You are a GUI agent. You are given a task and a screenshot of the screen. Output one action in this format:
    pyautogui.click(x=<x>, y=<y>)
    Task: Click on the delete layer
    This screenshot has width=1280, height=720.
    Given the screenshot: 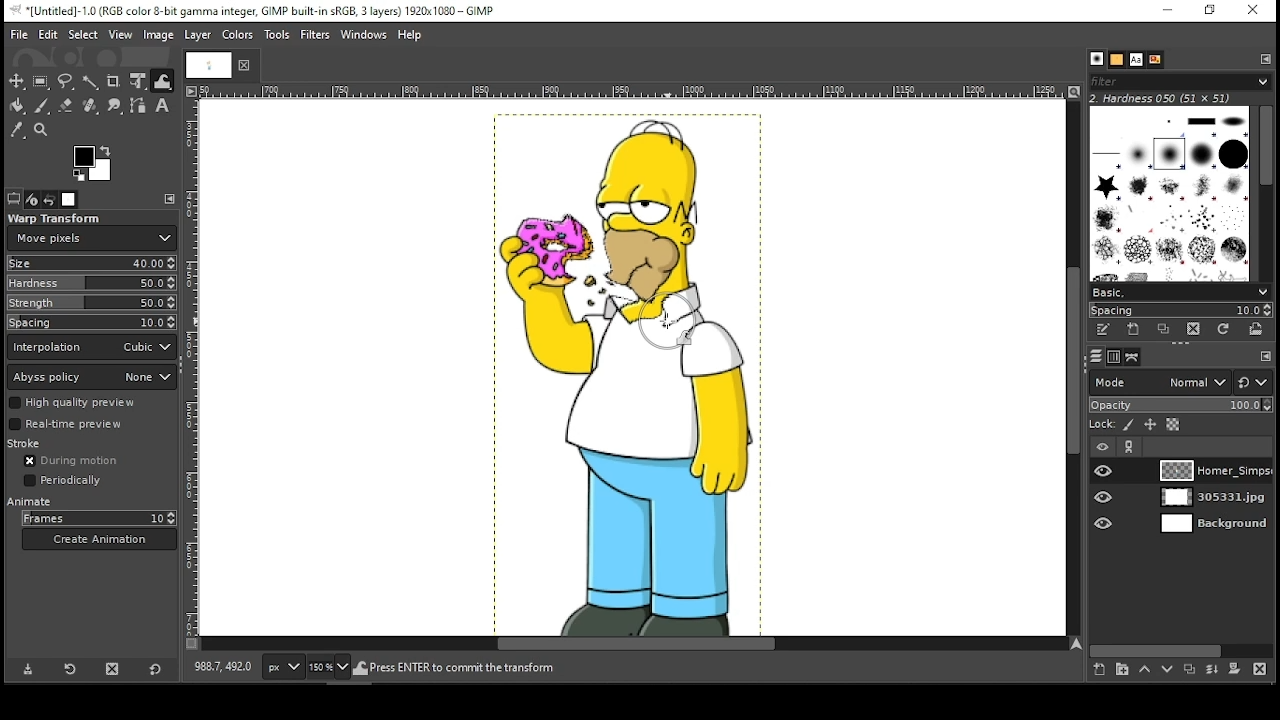 What is the action you would take?
    pyautogui.click(x=1261, y=671)
    